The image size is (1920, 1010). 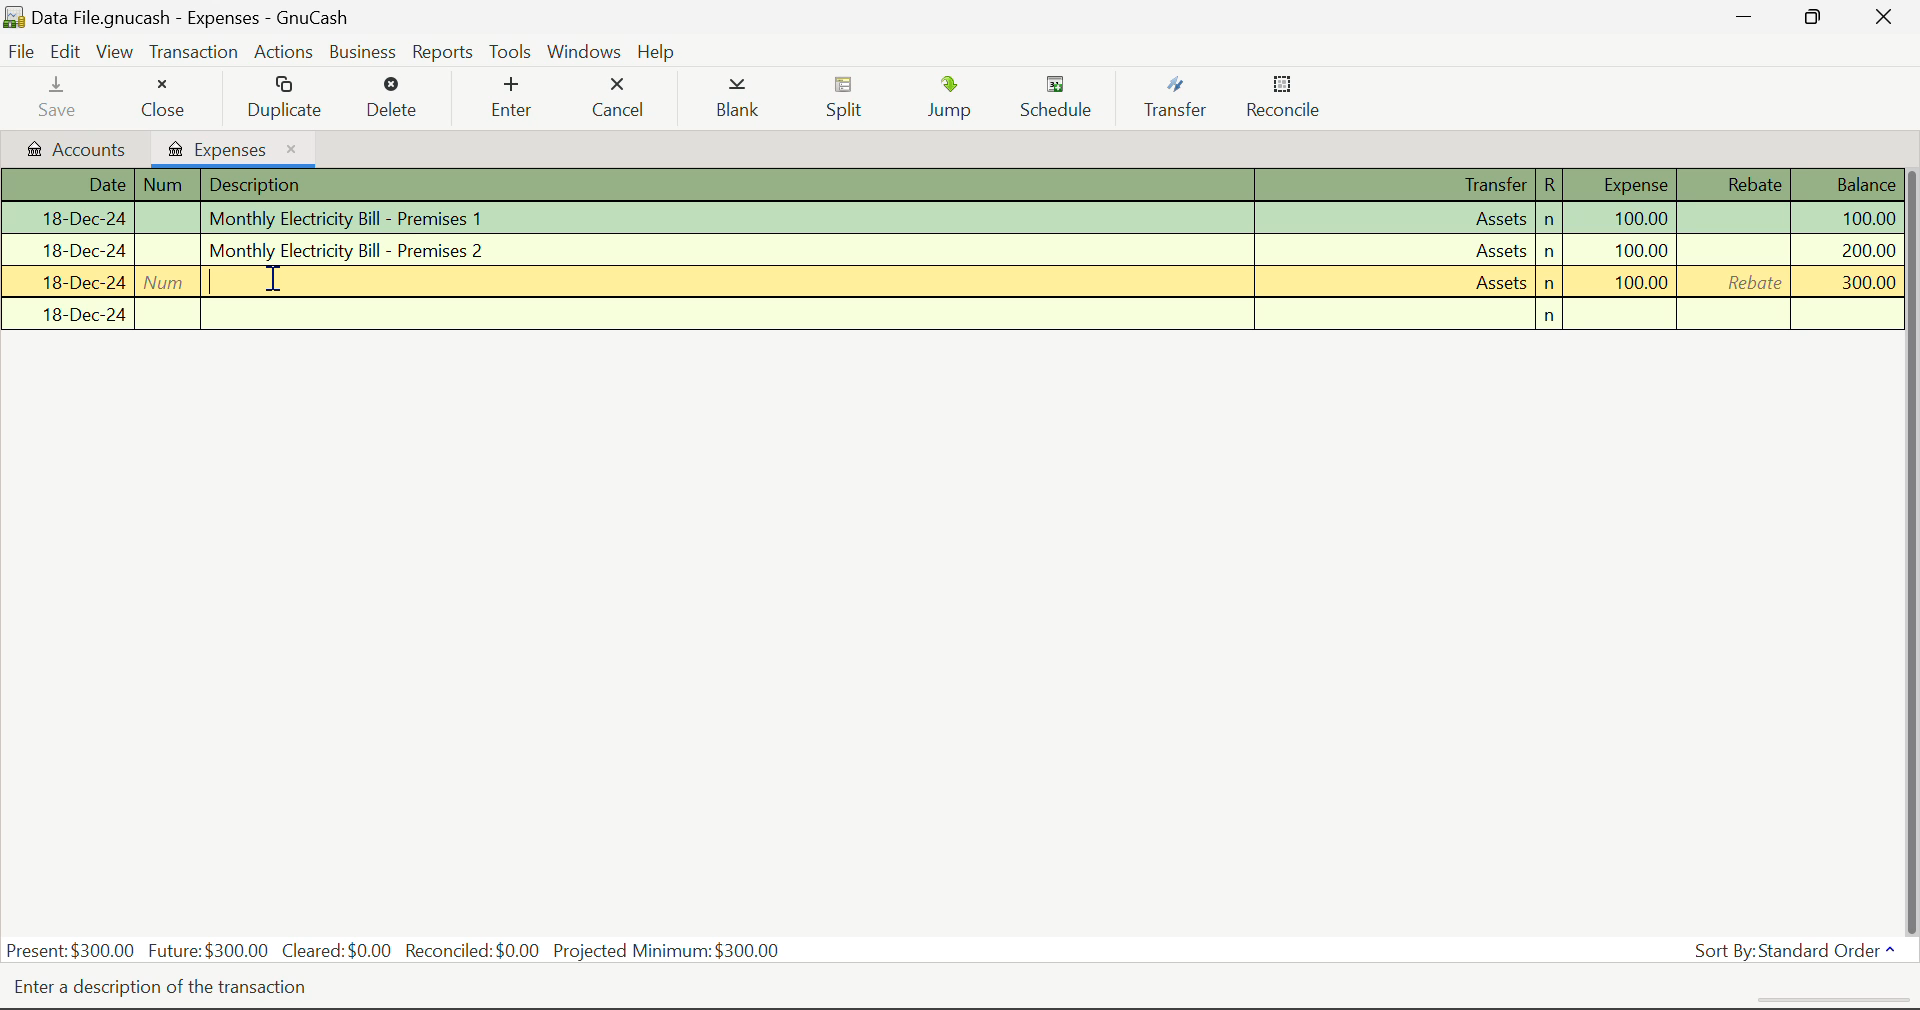 I want to click on Enter, so click(x=511, y=98).